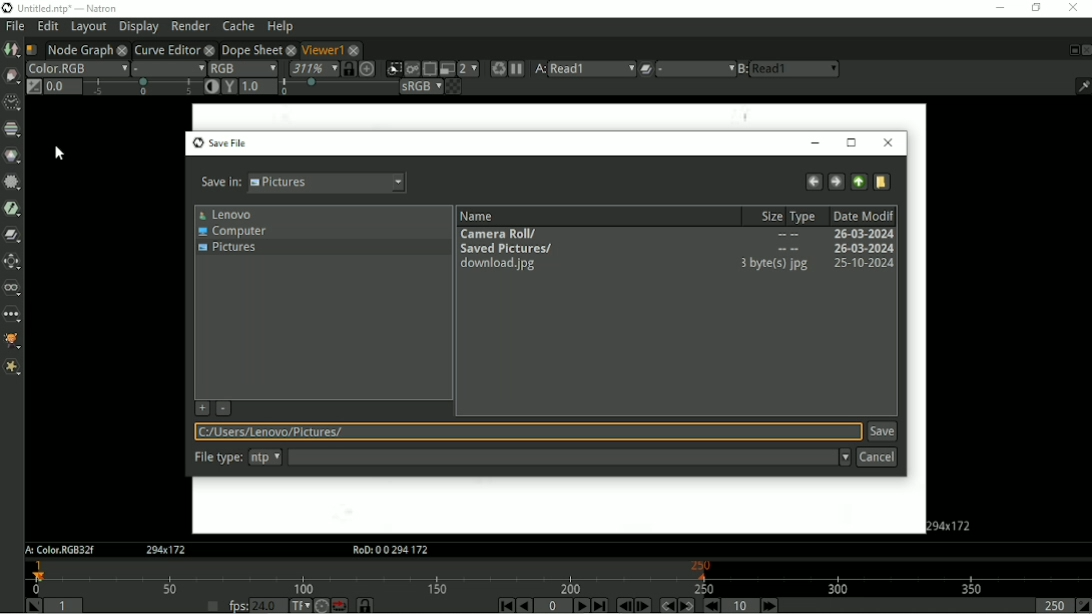 The height and width of the screenshot is (614, 1092). What do you see at coordinates (202, 409) in the screenshot?
I see `Add current directory from favorite list` at bounding box center [202, 409].